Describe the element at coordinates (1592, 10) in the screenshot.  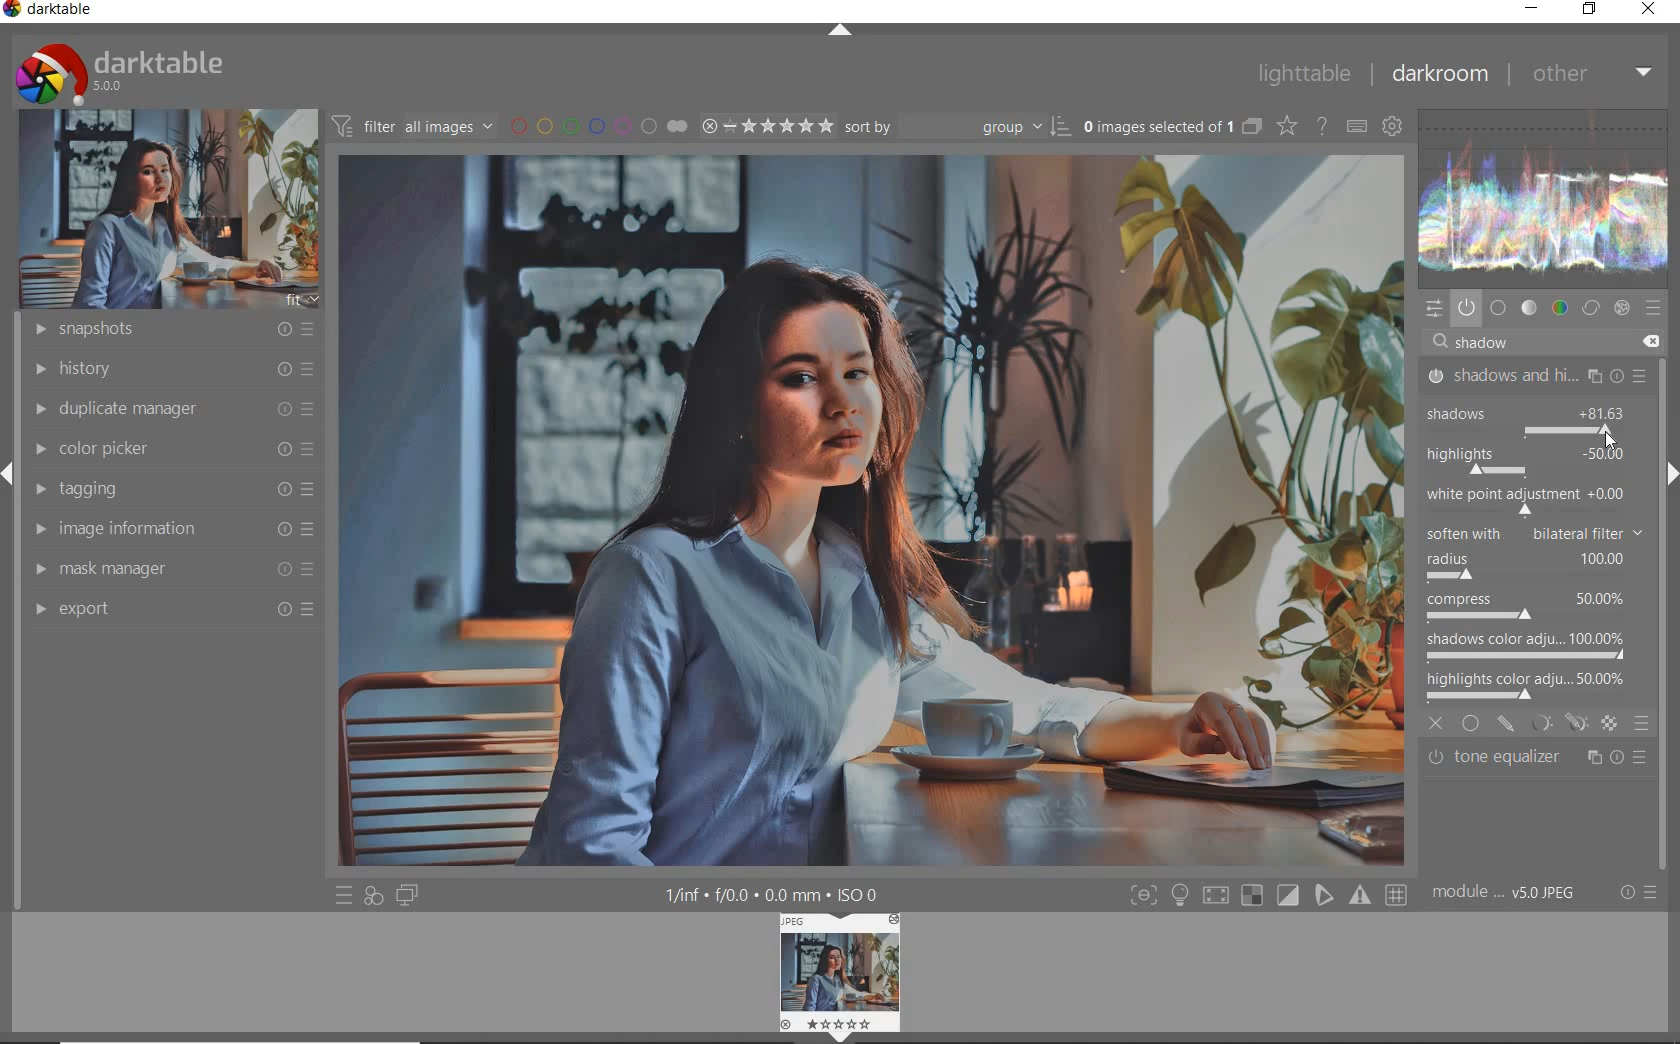
I see `restore` at that location.